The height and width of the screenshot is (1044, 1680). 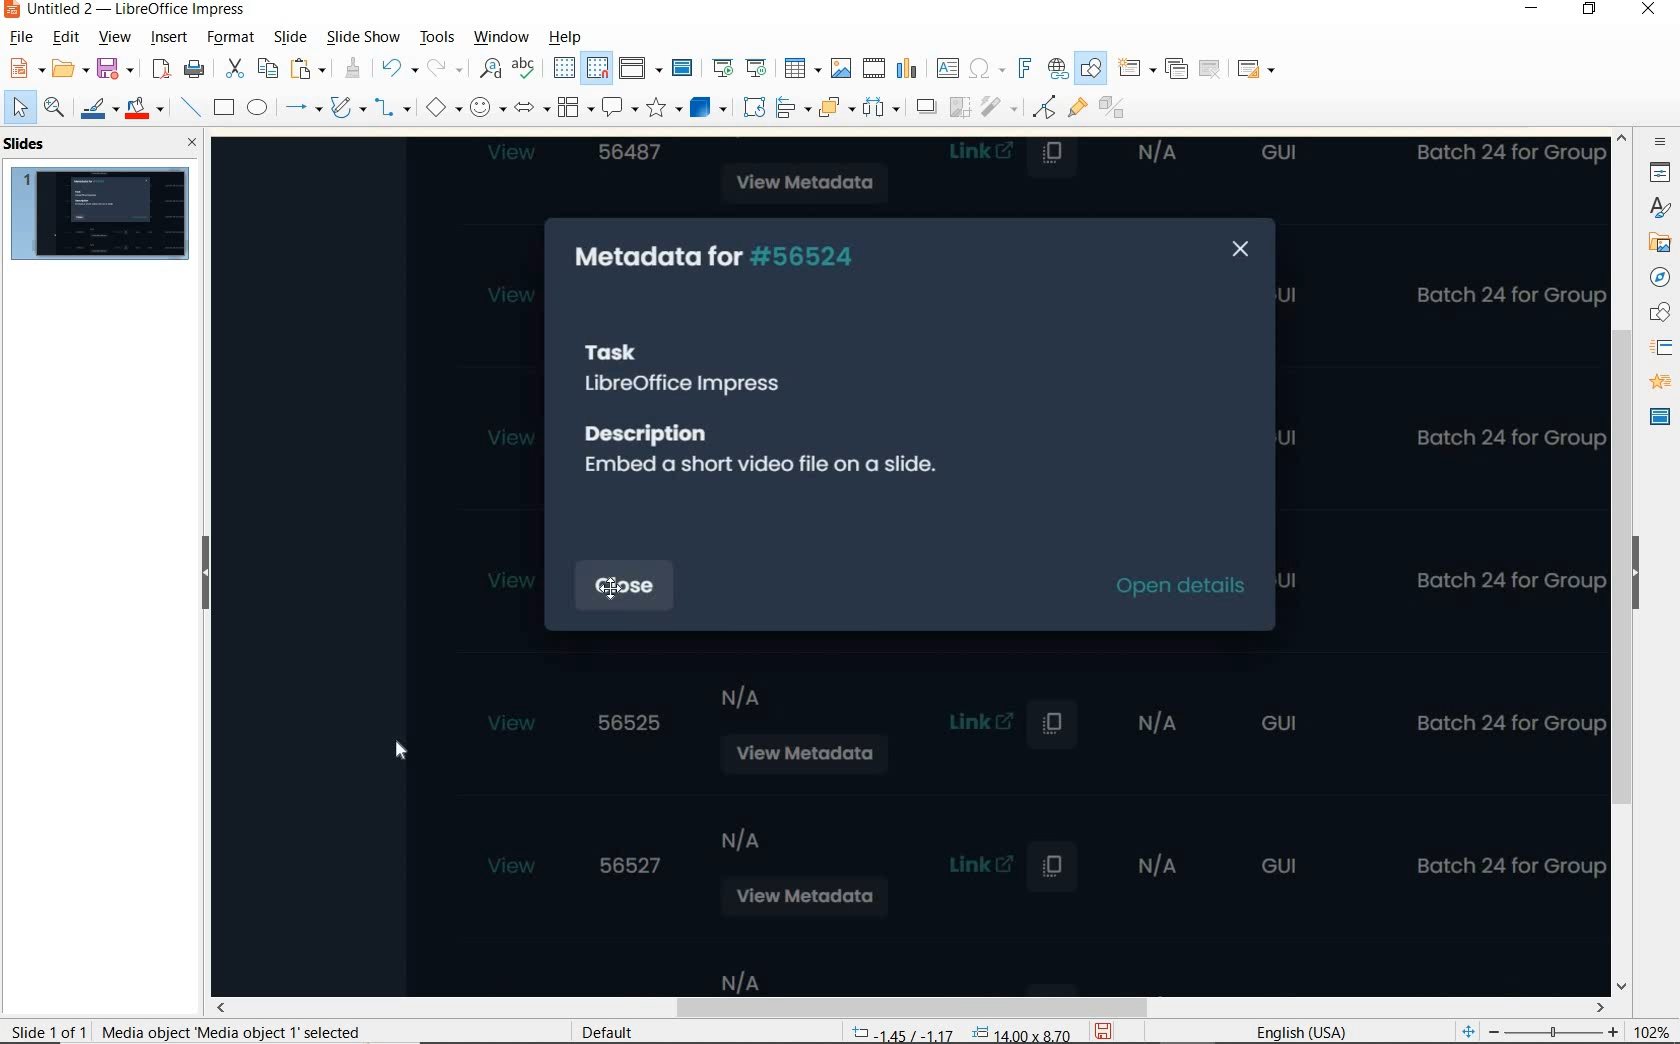 I want to click on CONNECTORS, so click(x=393, y=109).